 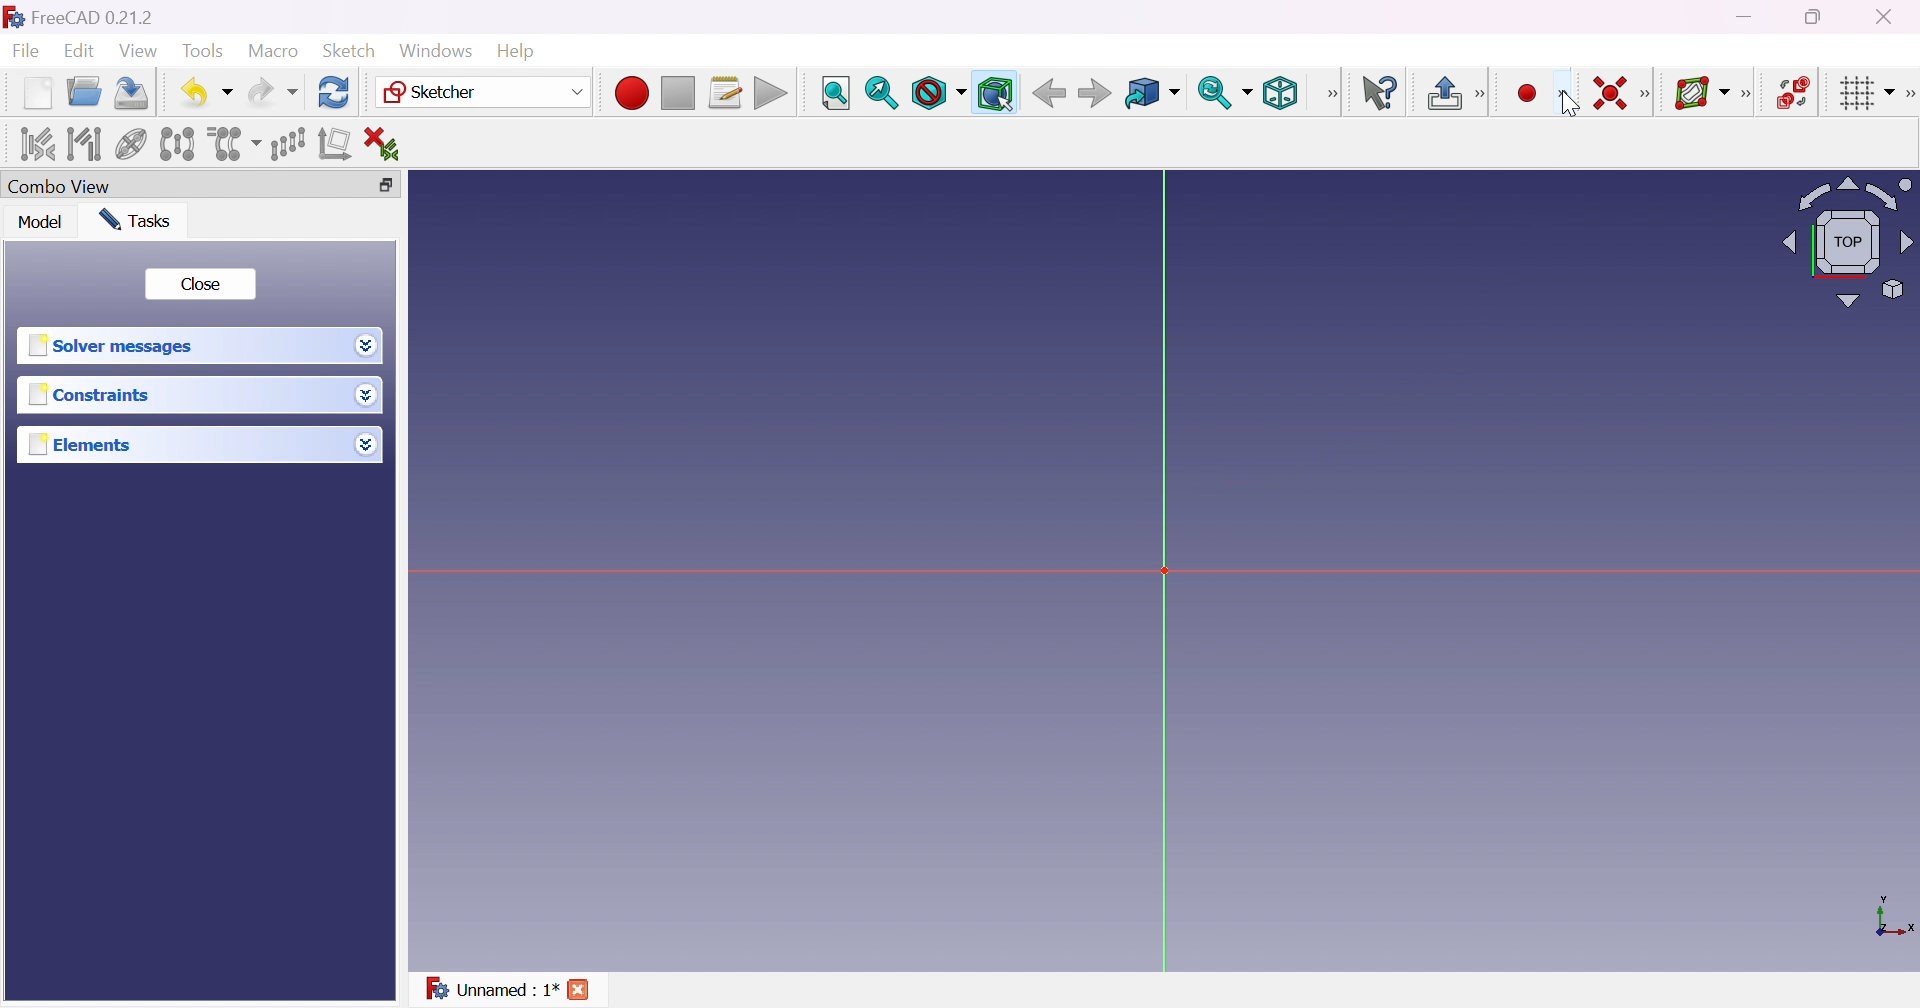 What do you see at coordinates (233, 144) in the screenshot?
I see `Clone` at bounding box center [233, 144].